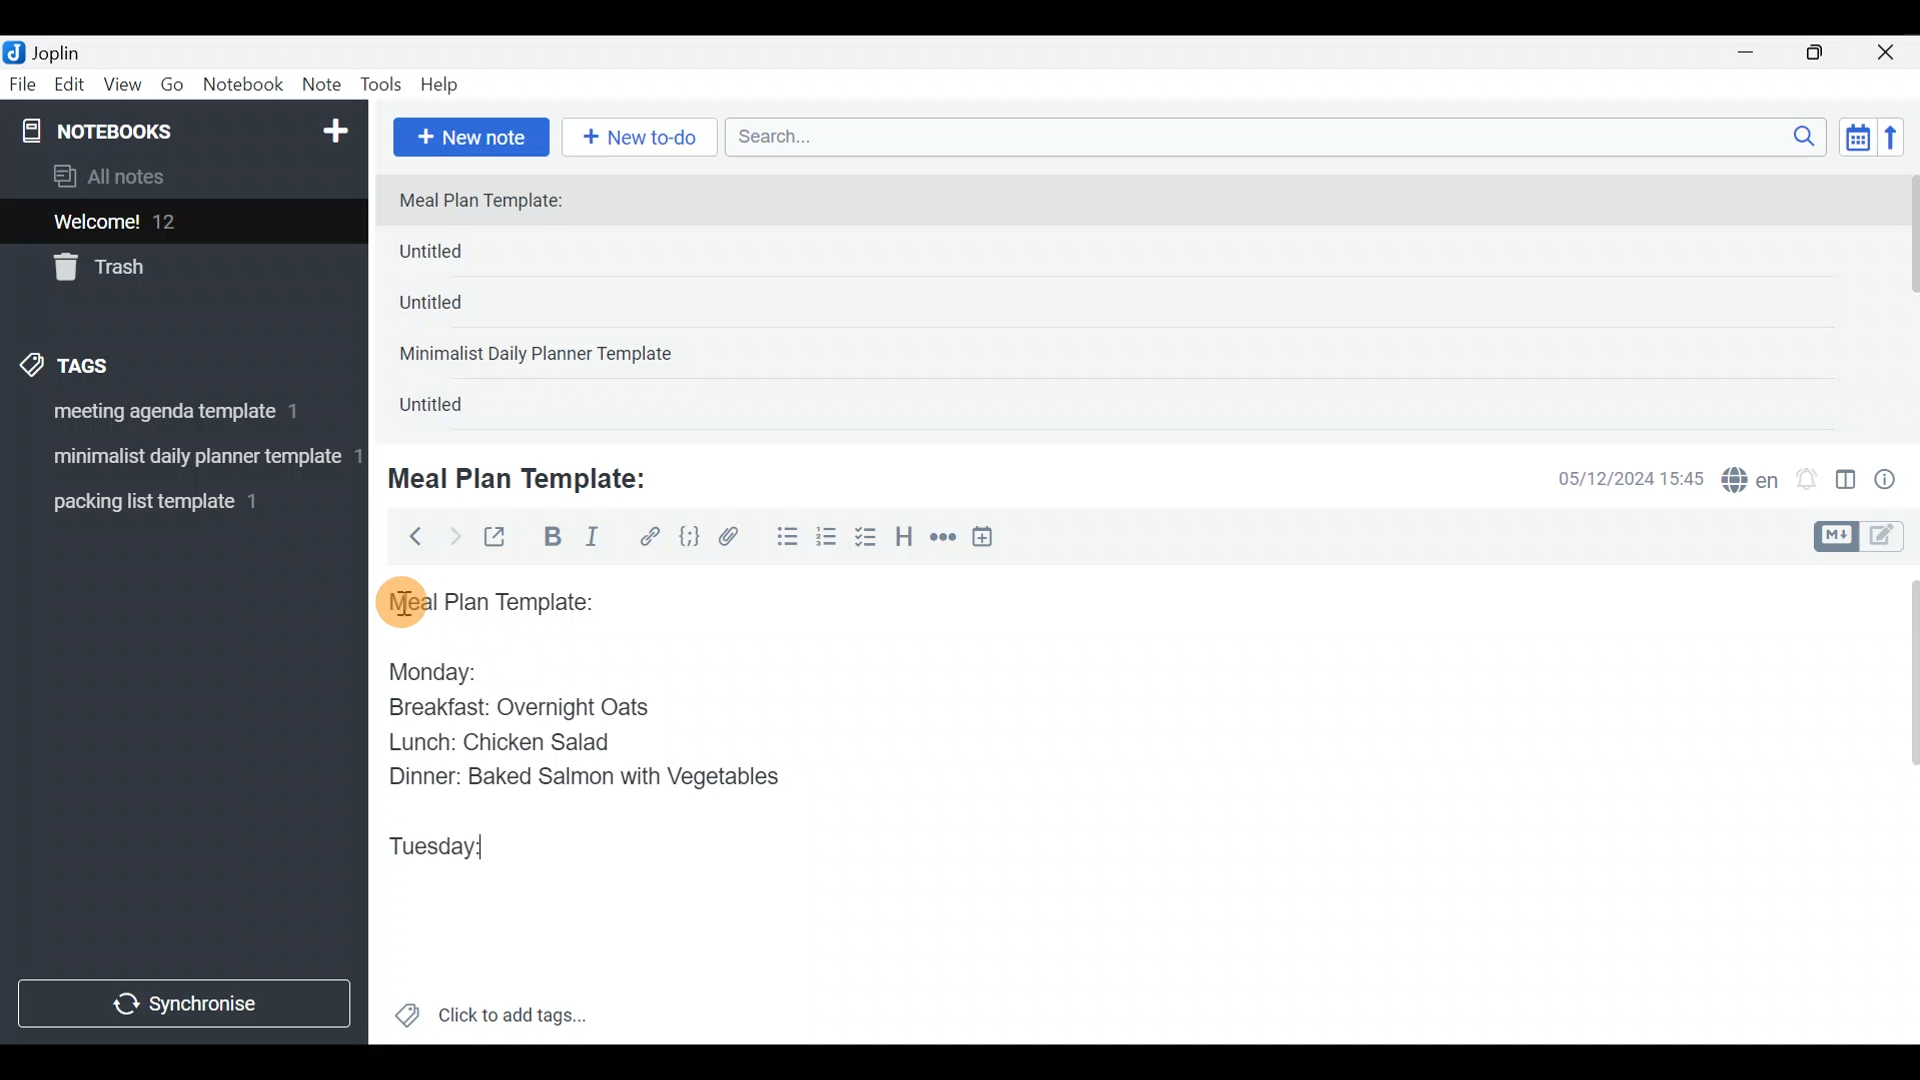  What do you see at coordinates (447, 81) in the screenshot?
I see `Help` at bounding box center [447, 81].